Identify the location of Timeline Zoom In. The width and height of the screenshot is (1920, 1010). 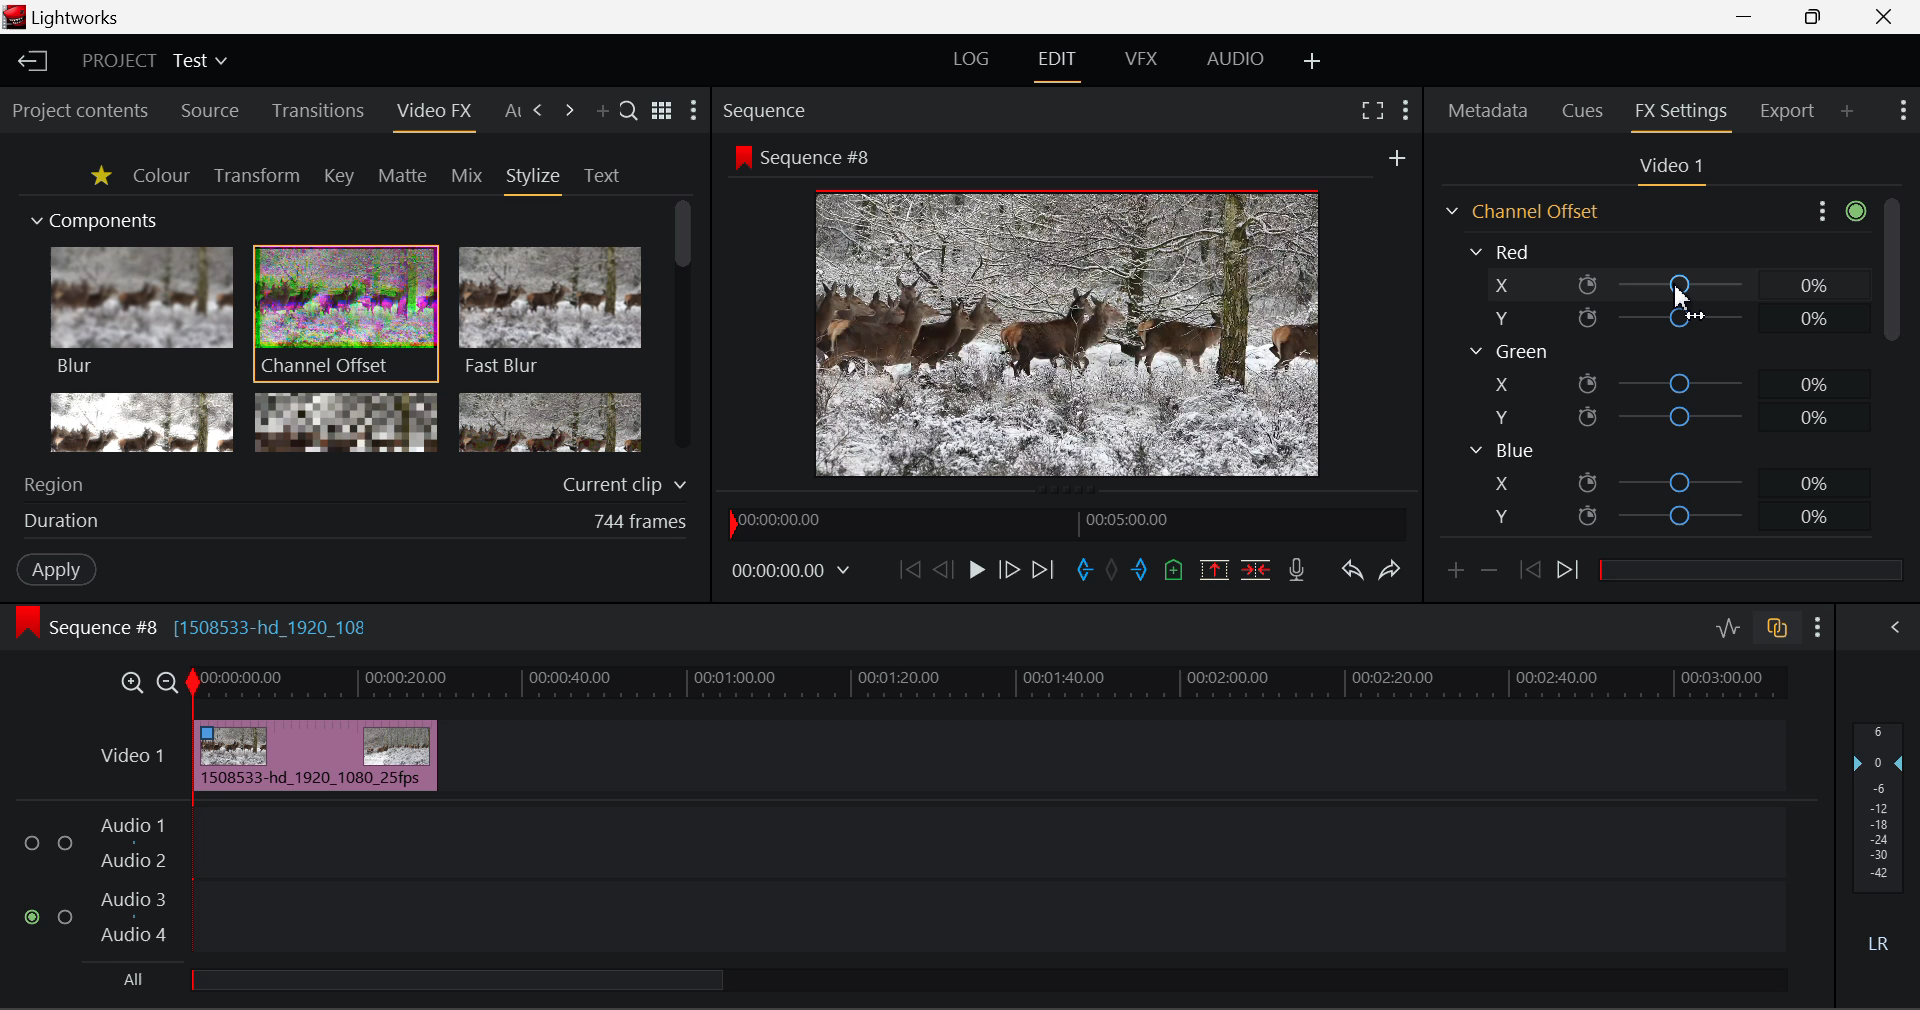
(131, 685).